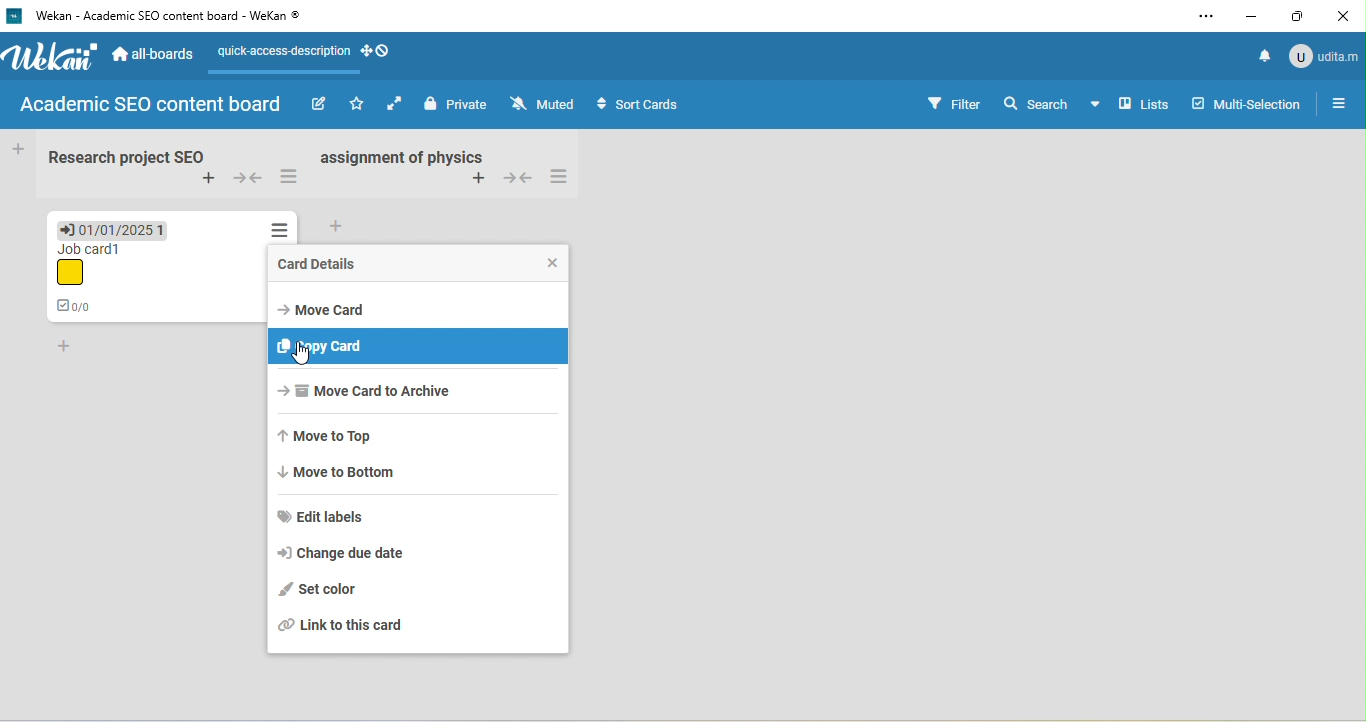 The width and height of the screenshot is (1366, 722). I want to click on show desktop drag handle, so click(379, 52).